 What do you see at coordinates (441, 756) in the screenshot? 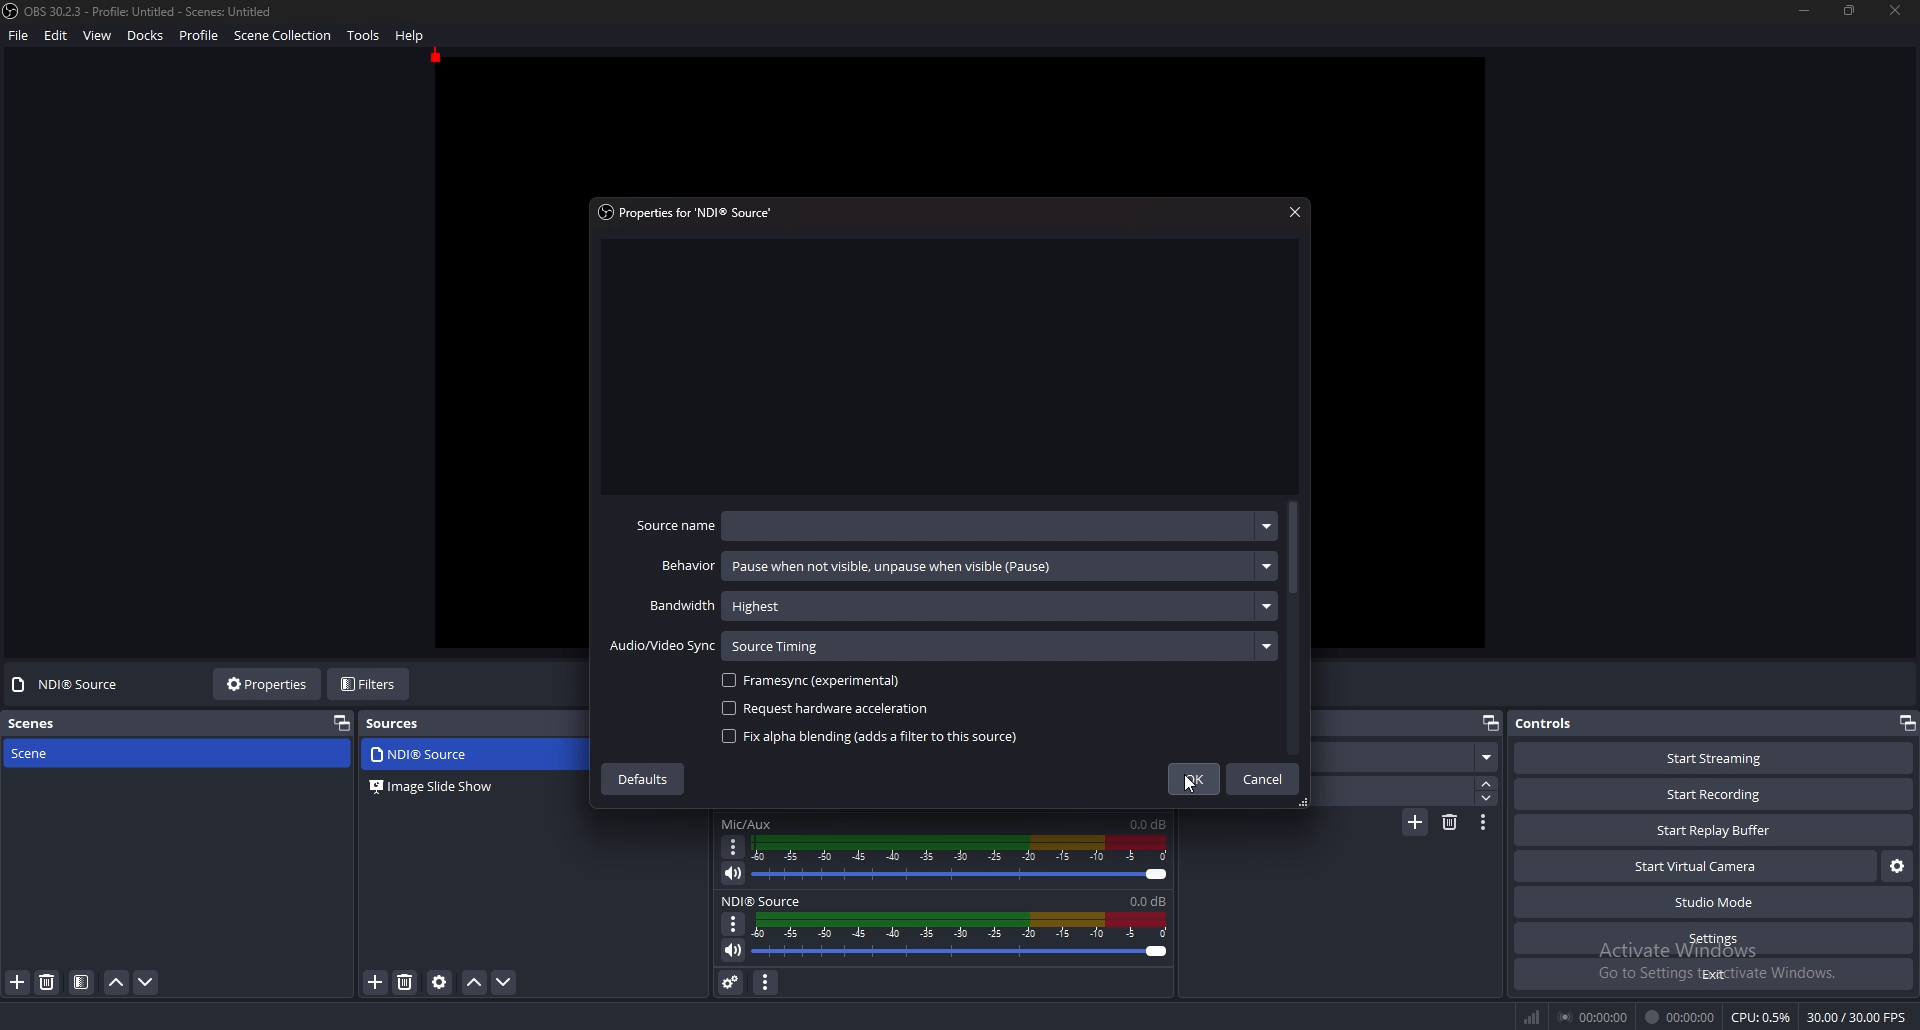
I see `source` at bounding box center [441, 756].